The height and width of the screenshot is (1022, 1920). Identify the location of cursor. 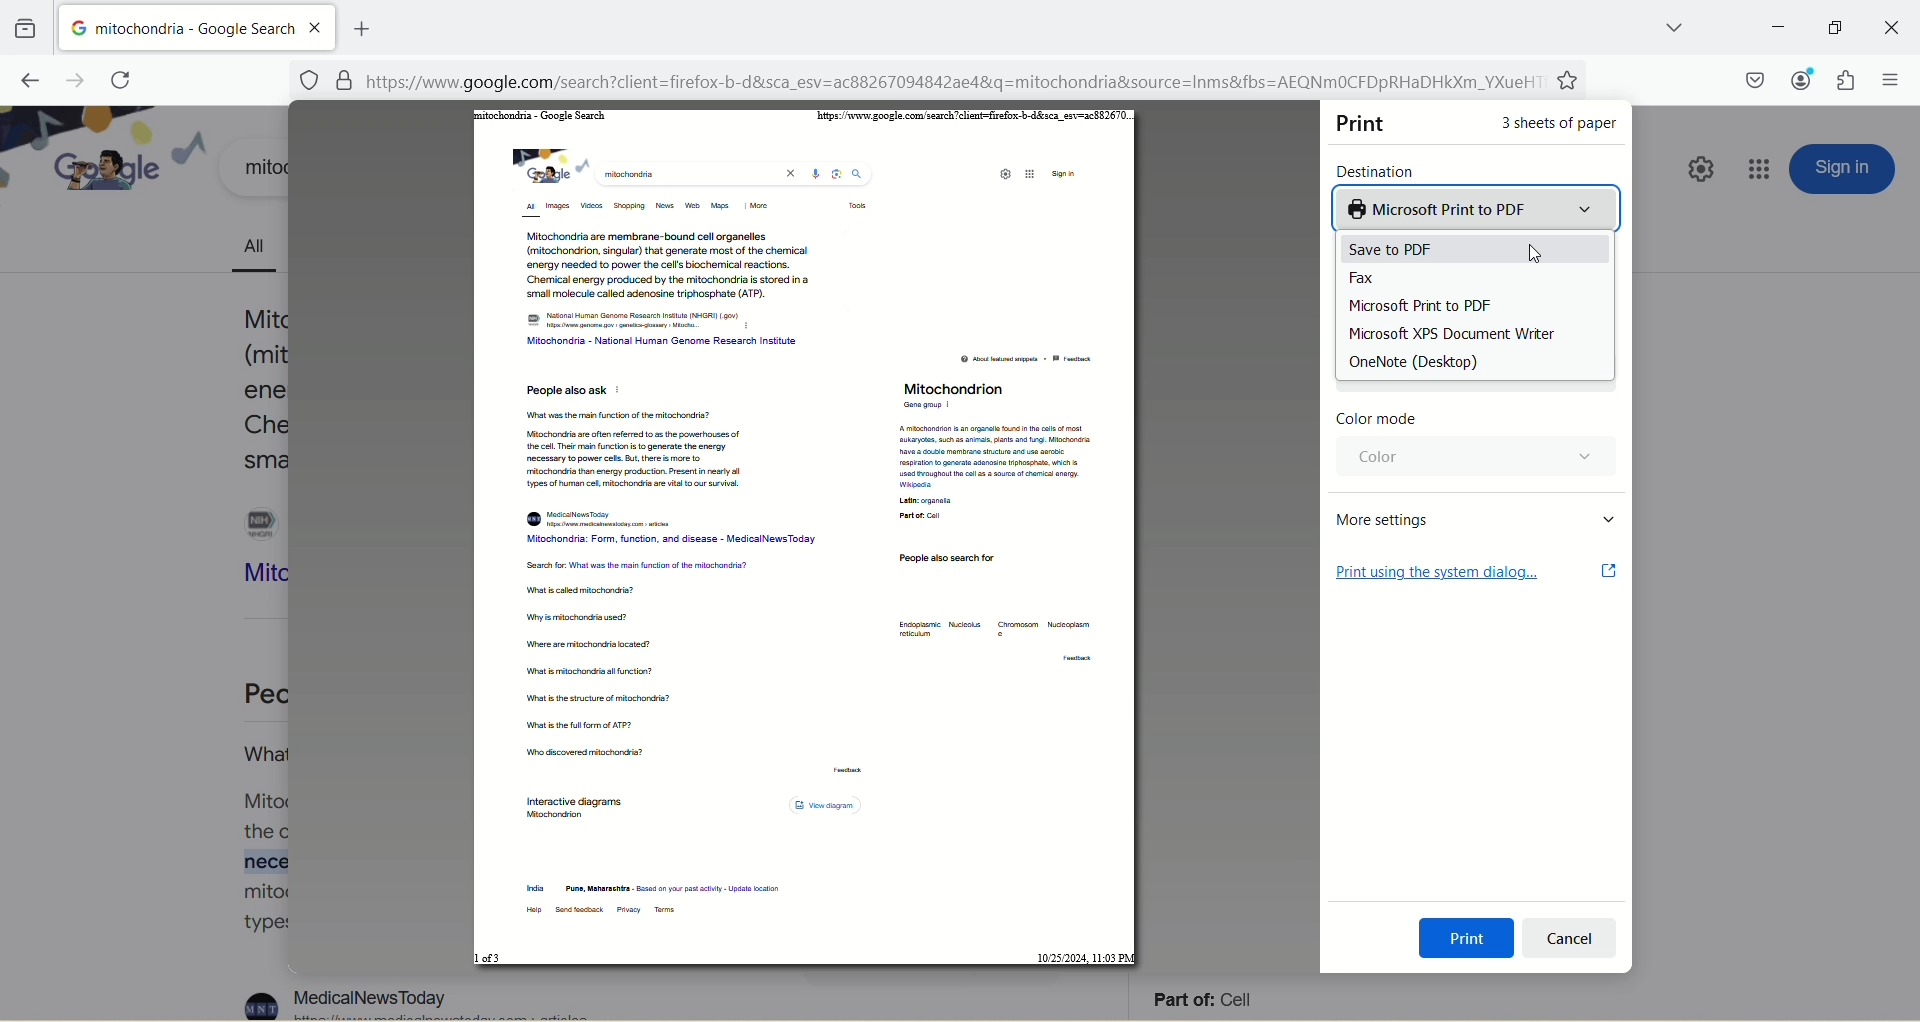
(1533, 254).